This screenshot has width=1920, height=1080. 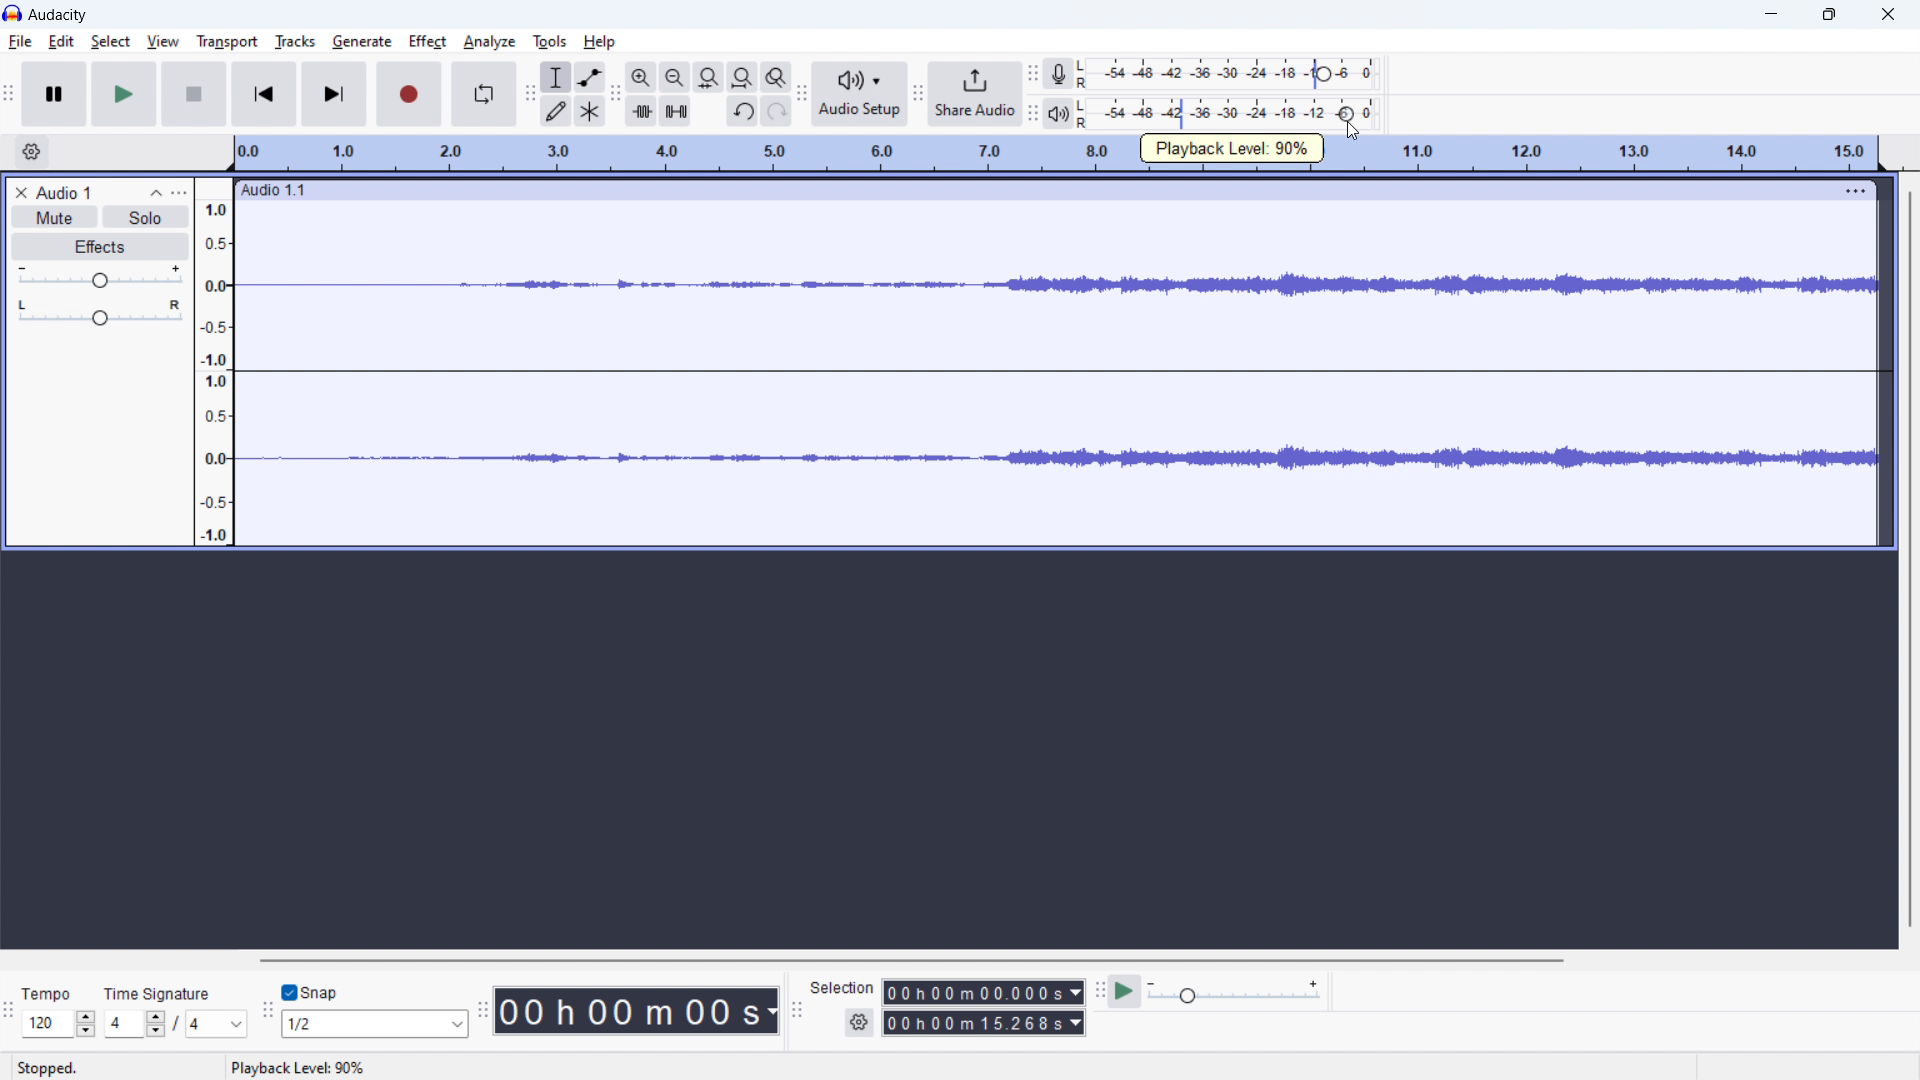 What do you see at coordinates (1773, 14) in the screenshot?
I see `minimize` at bounding box center [1773, 14].